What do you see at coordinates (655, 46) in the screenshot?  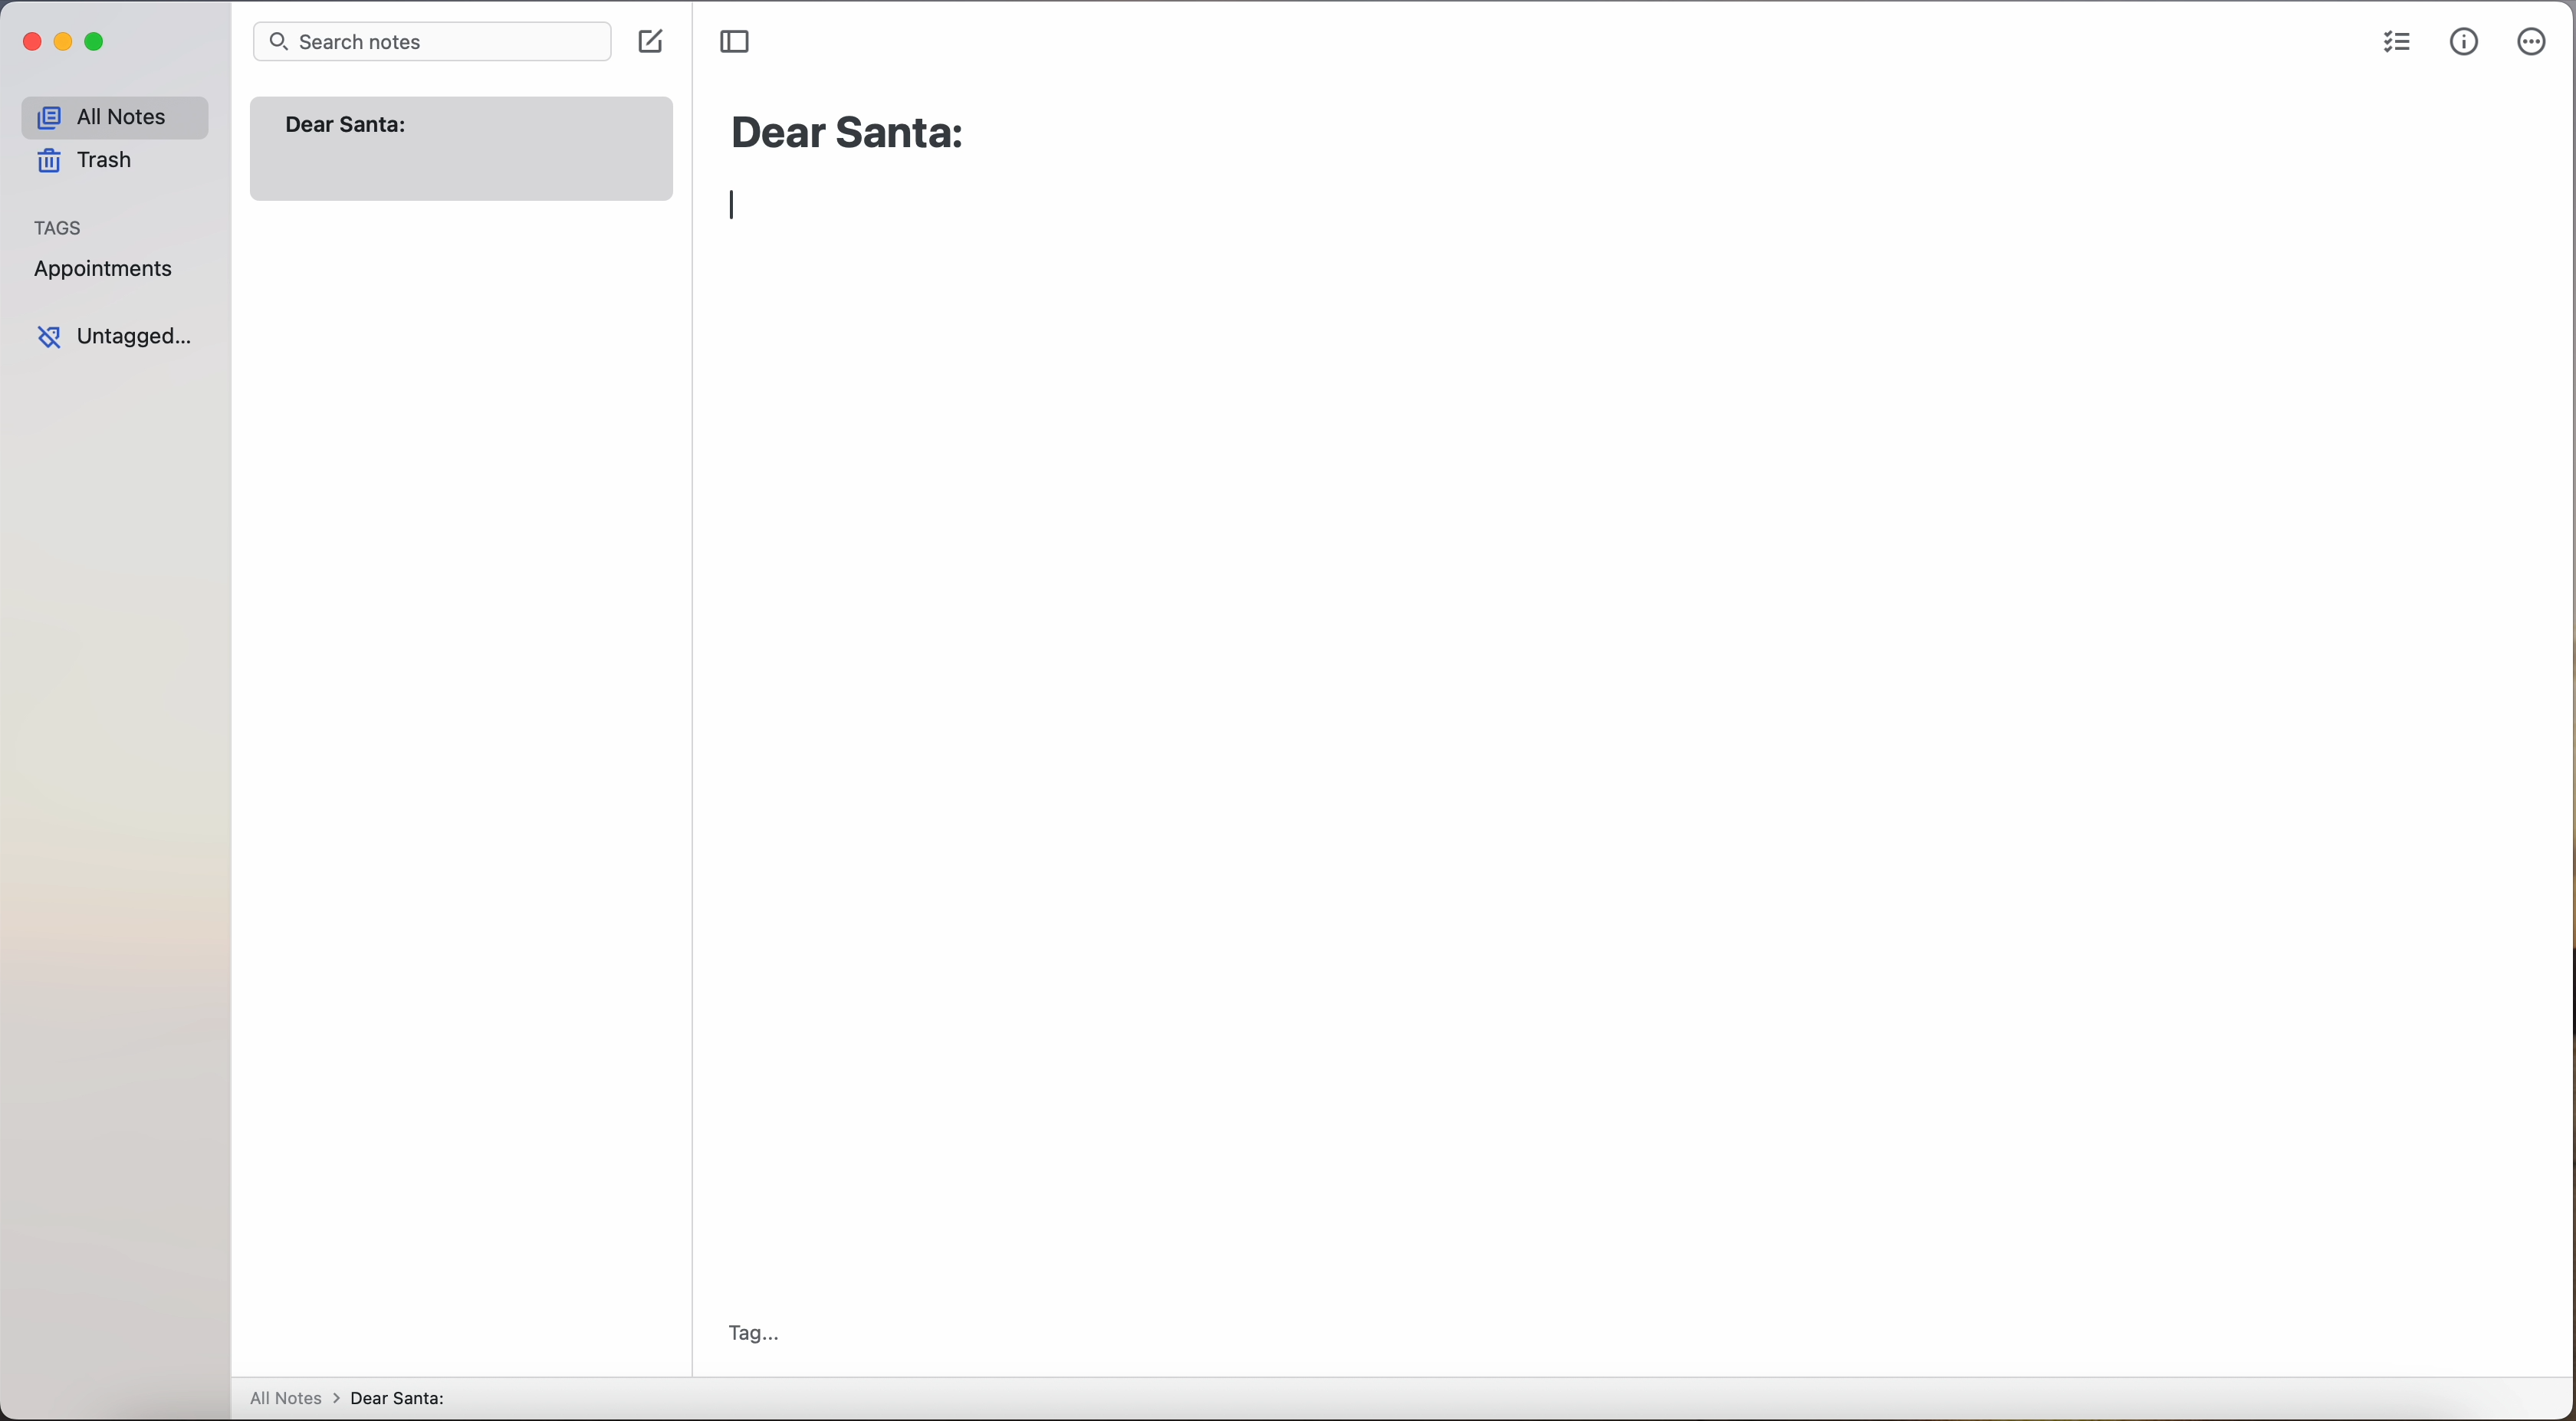 I see `click on create note` at bounding box center [655, 46].